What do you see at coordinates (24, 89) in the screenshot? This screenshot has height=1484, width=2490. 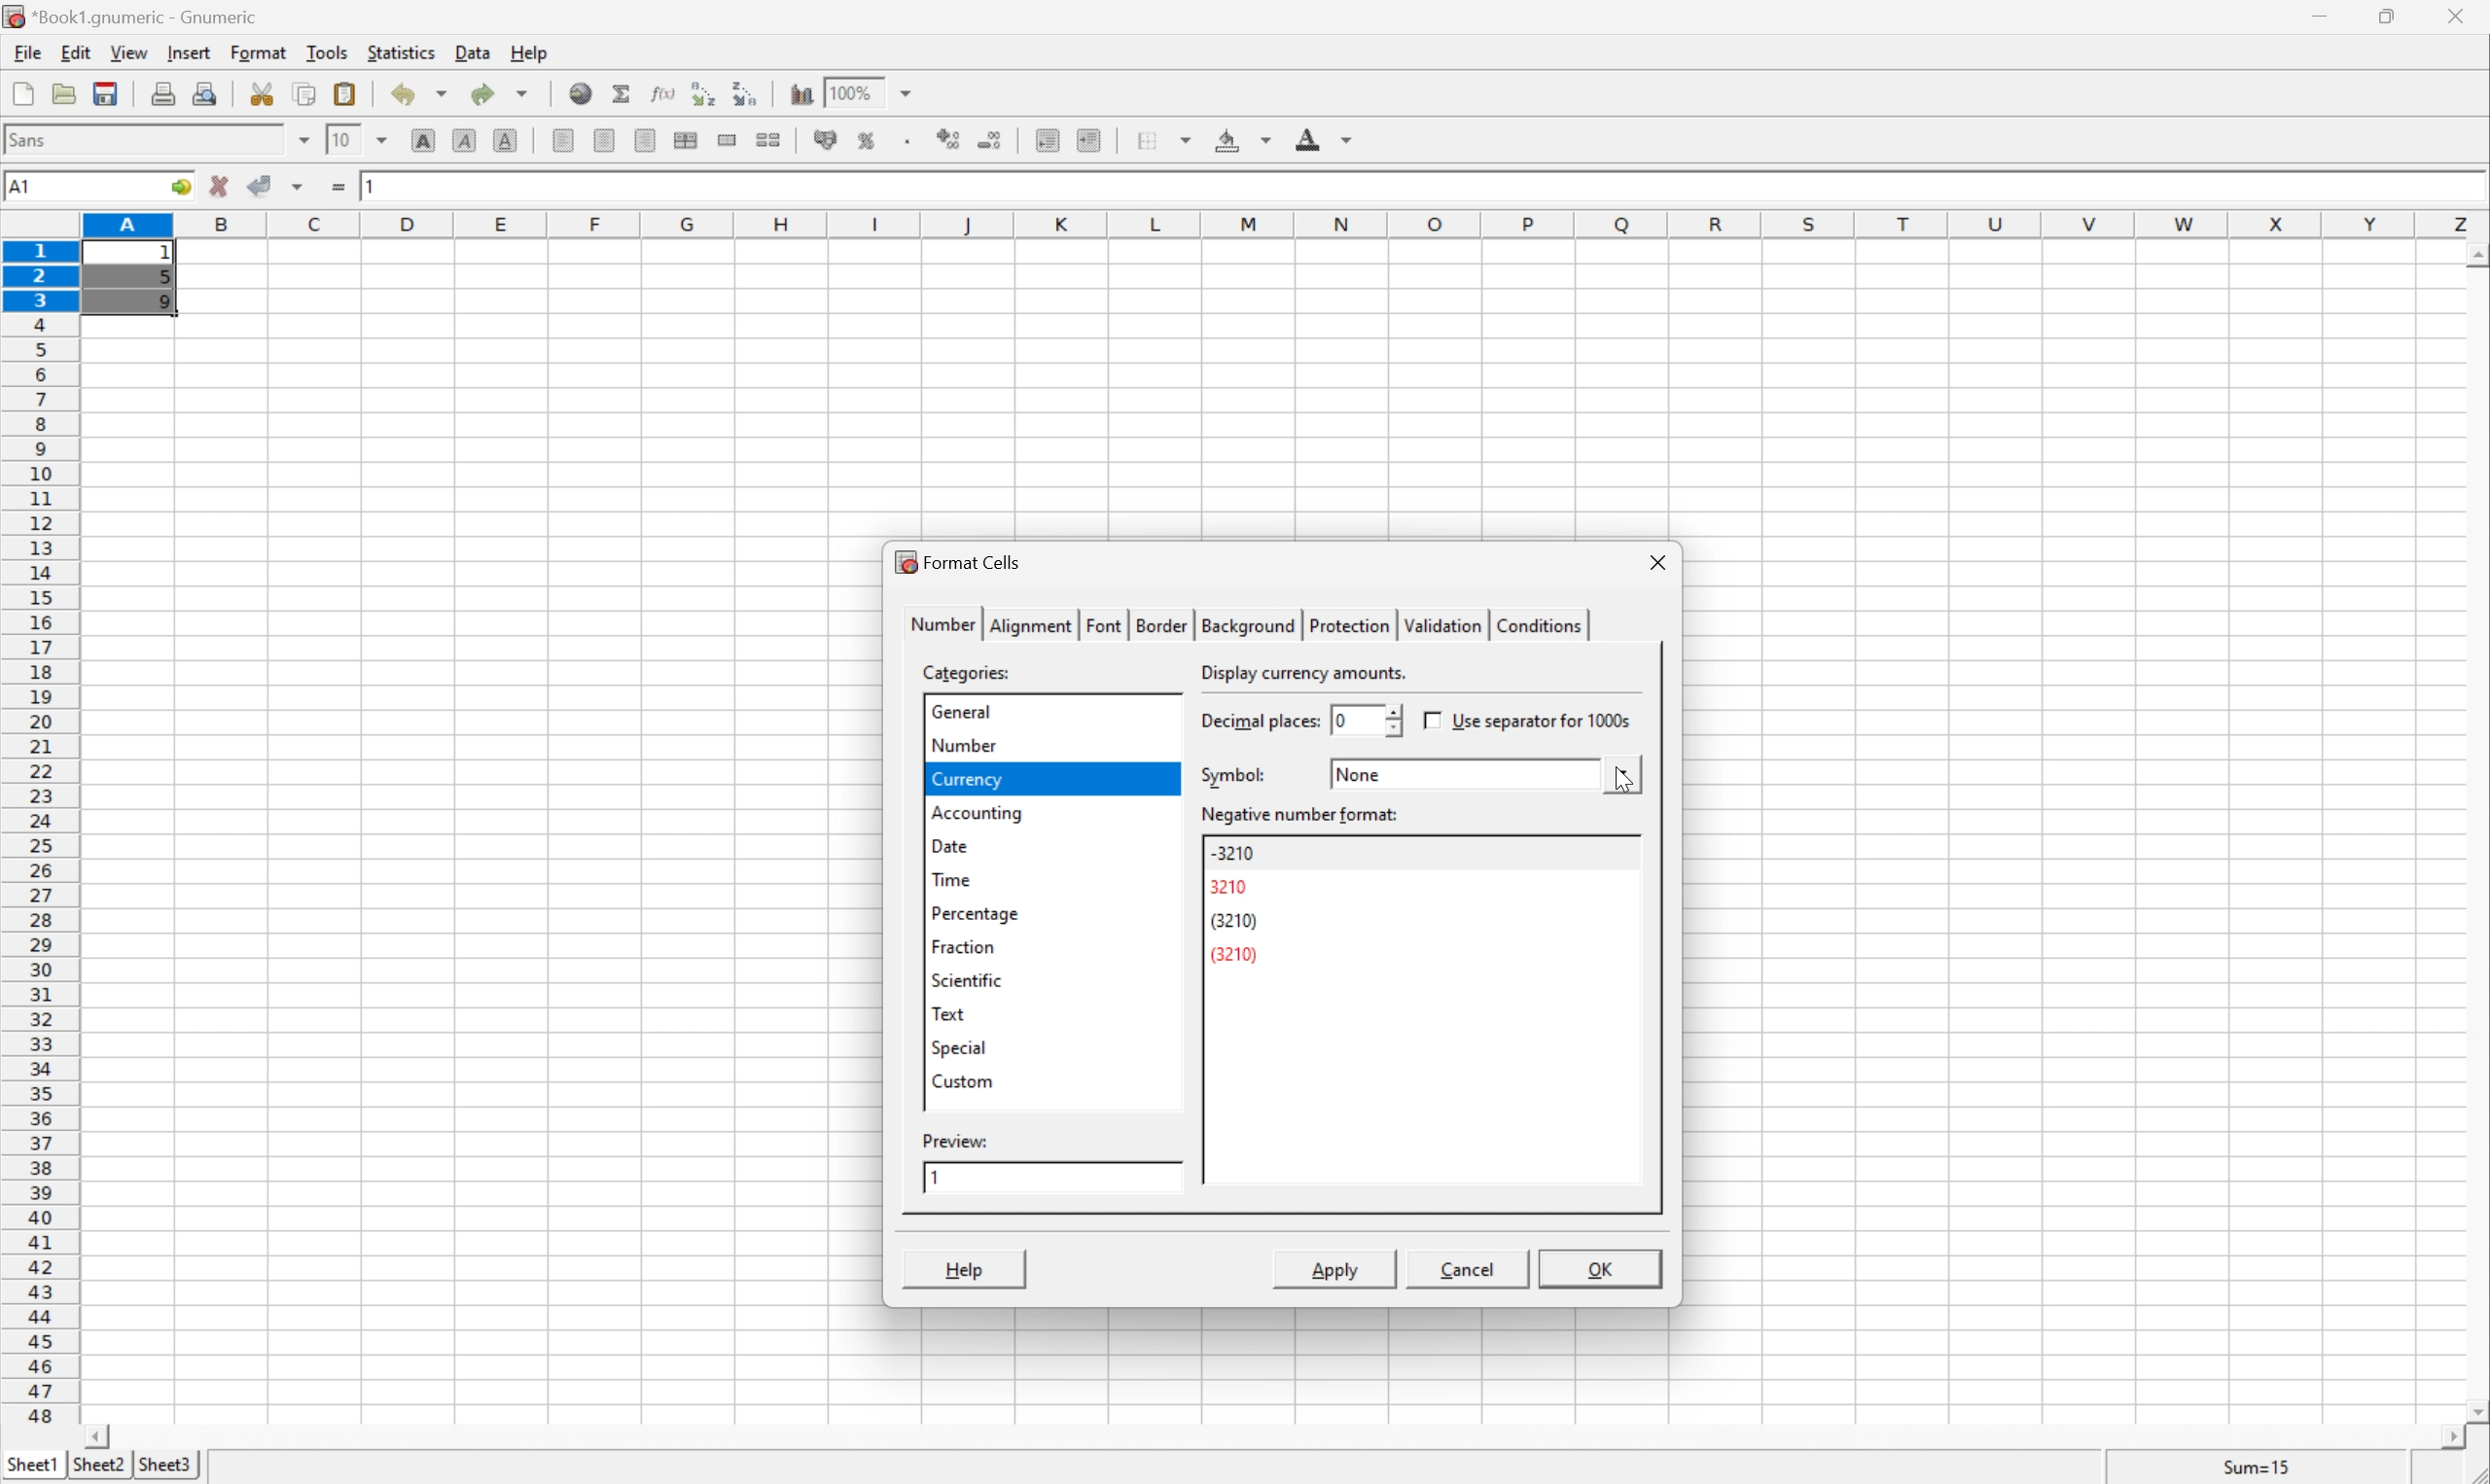 I see `new` at bounding box center [24, 89].